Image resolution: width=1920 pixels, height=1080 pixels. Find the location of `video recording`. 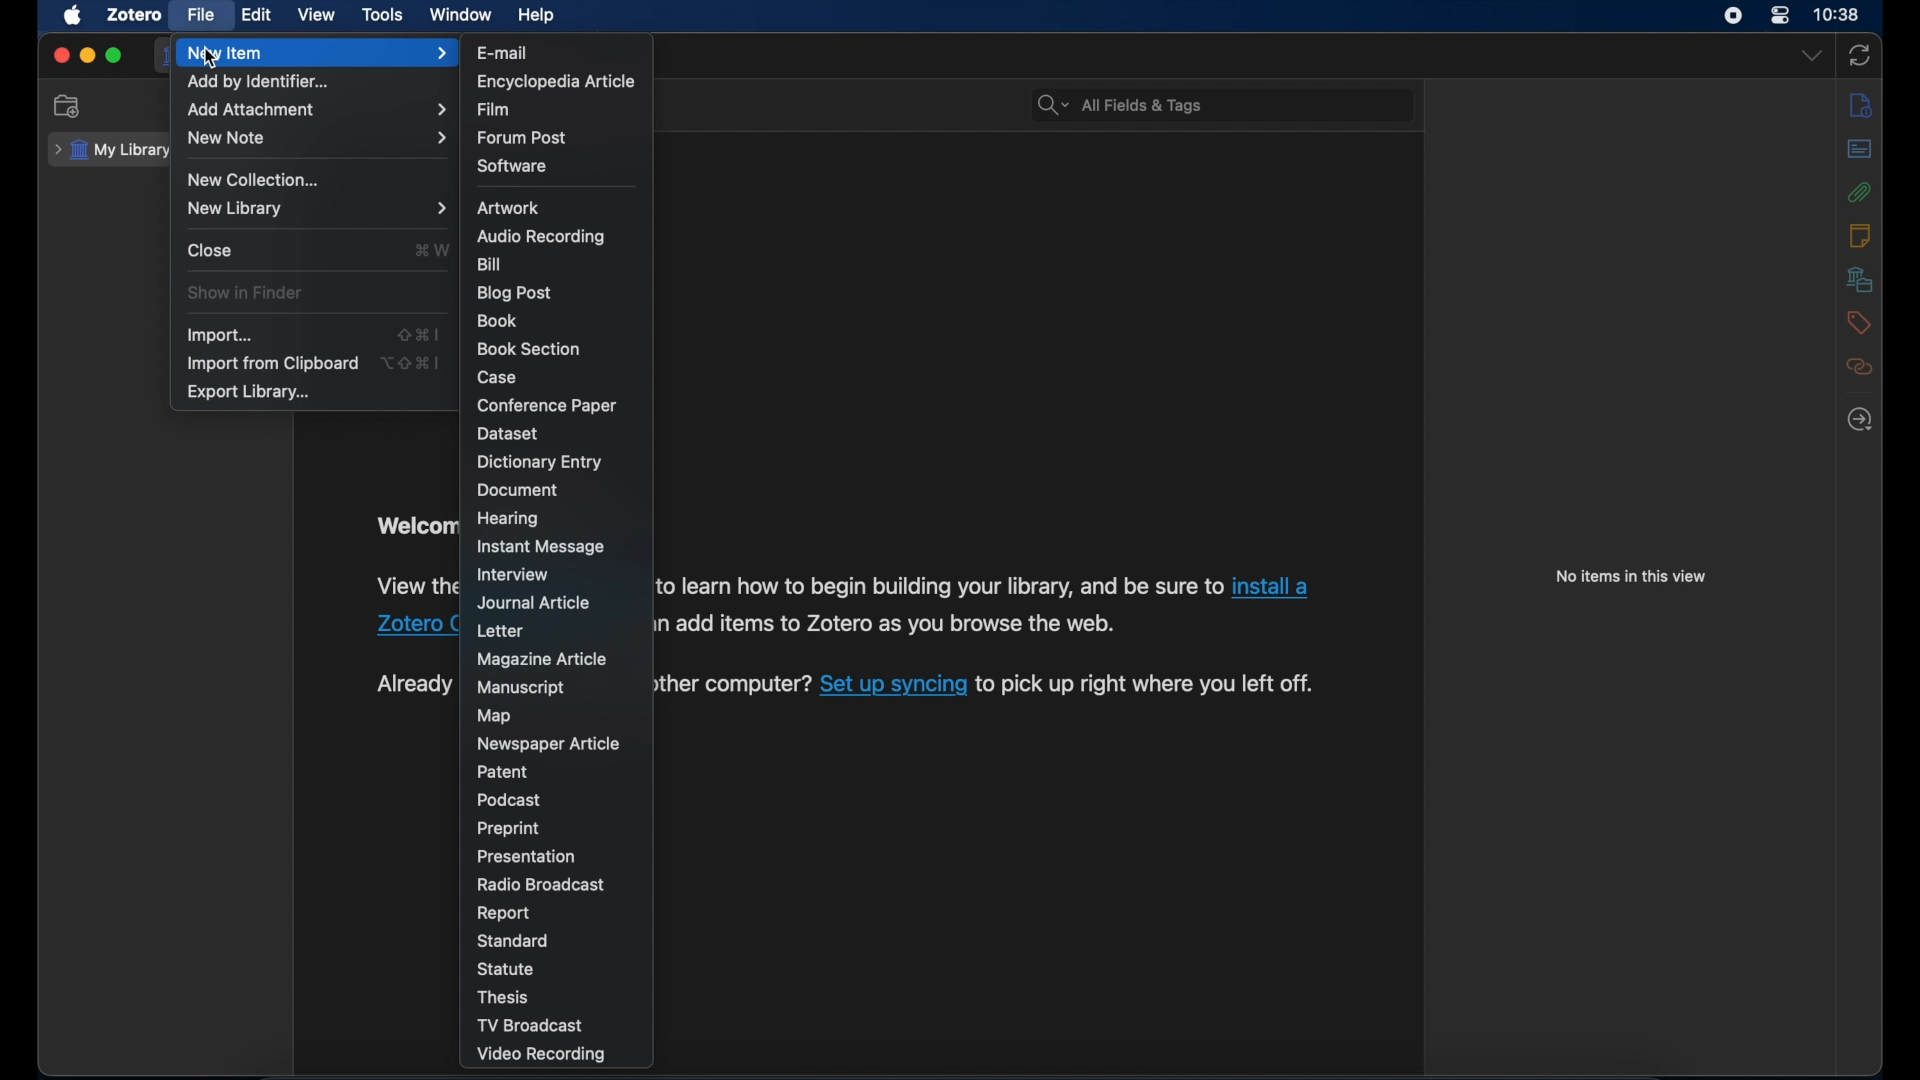

video recording is located at coordinates (546, 1055).